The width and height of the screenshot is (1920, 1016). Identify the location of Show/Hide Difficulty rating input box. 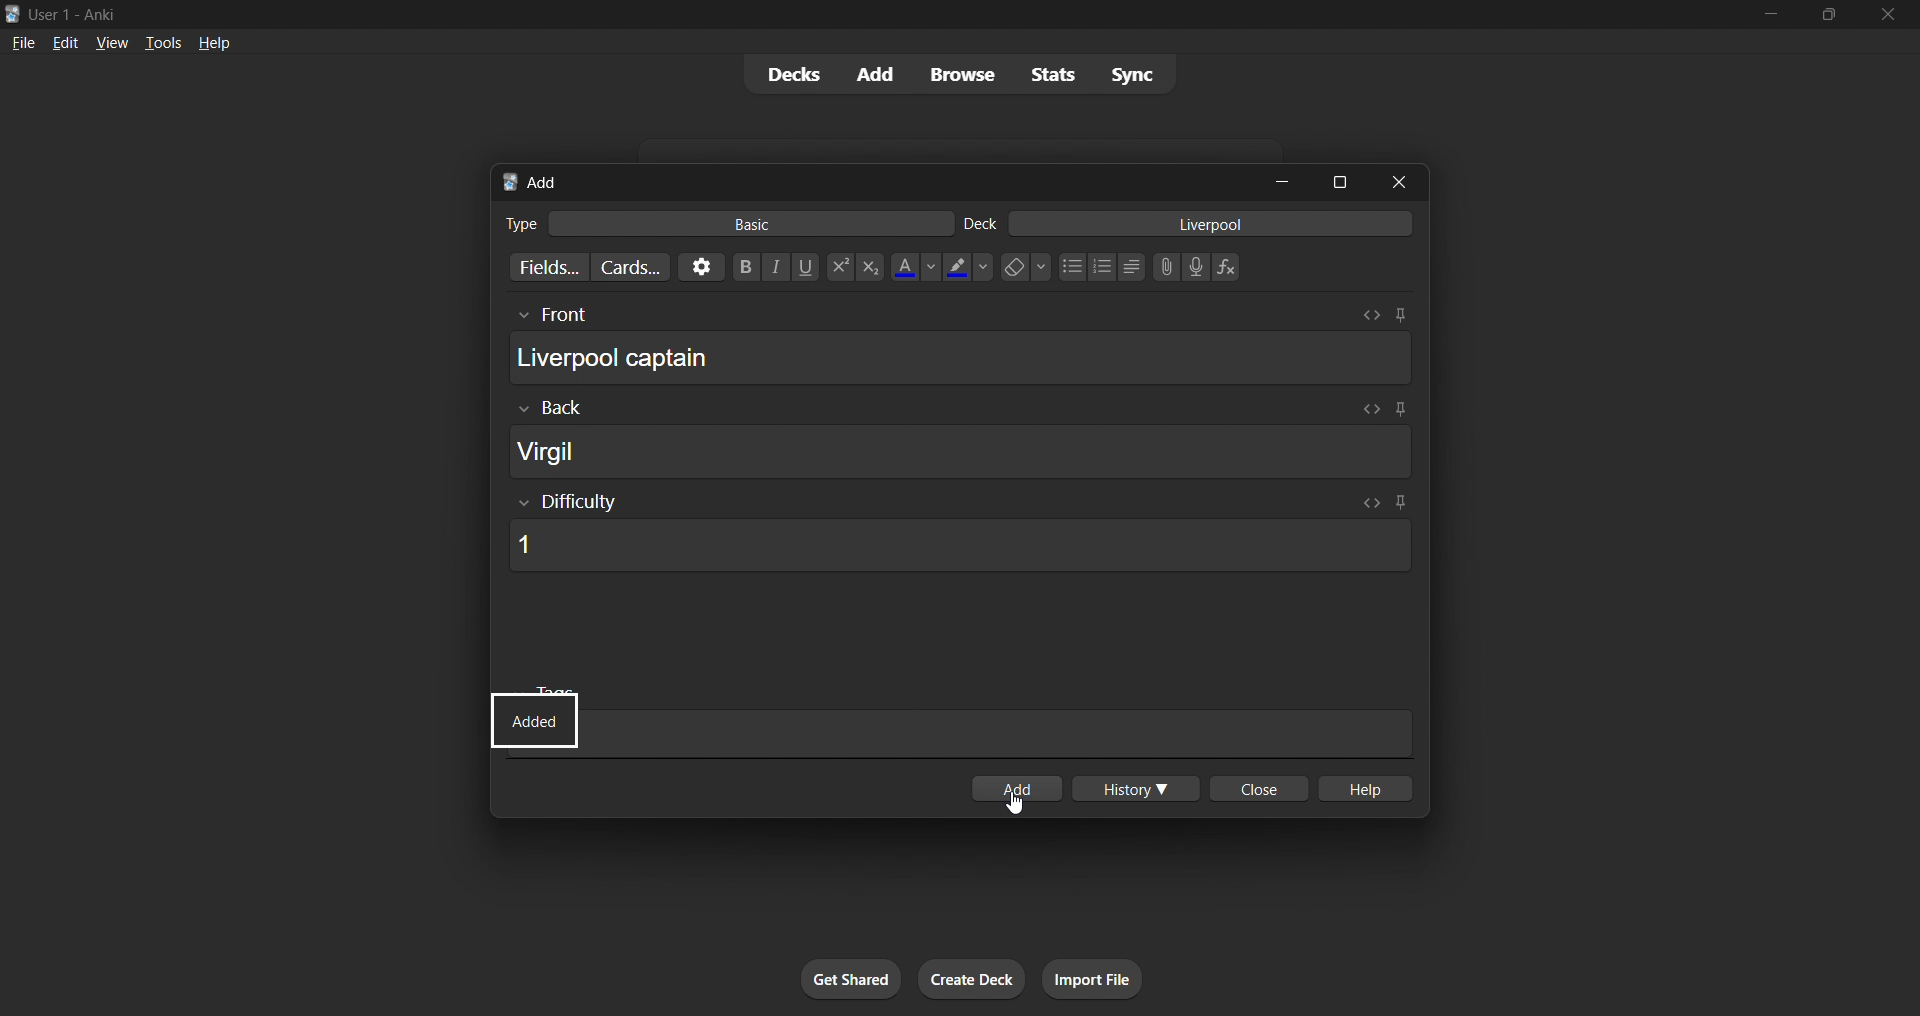
(568, 502).